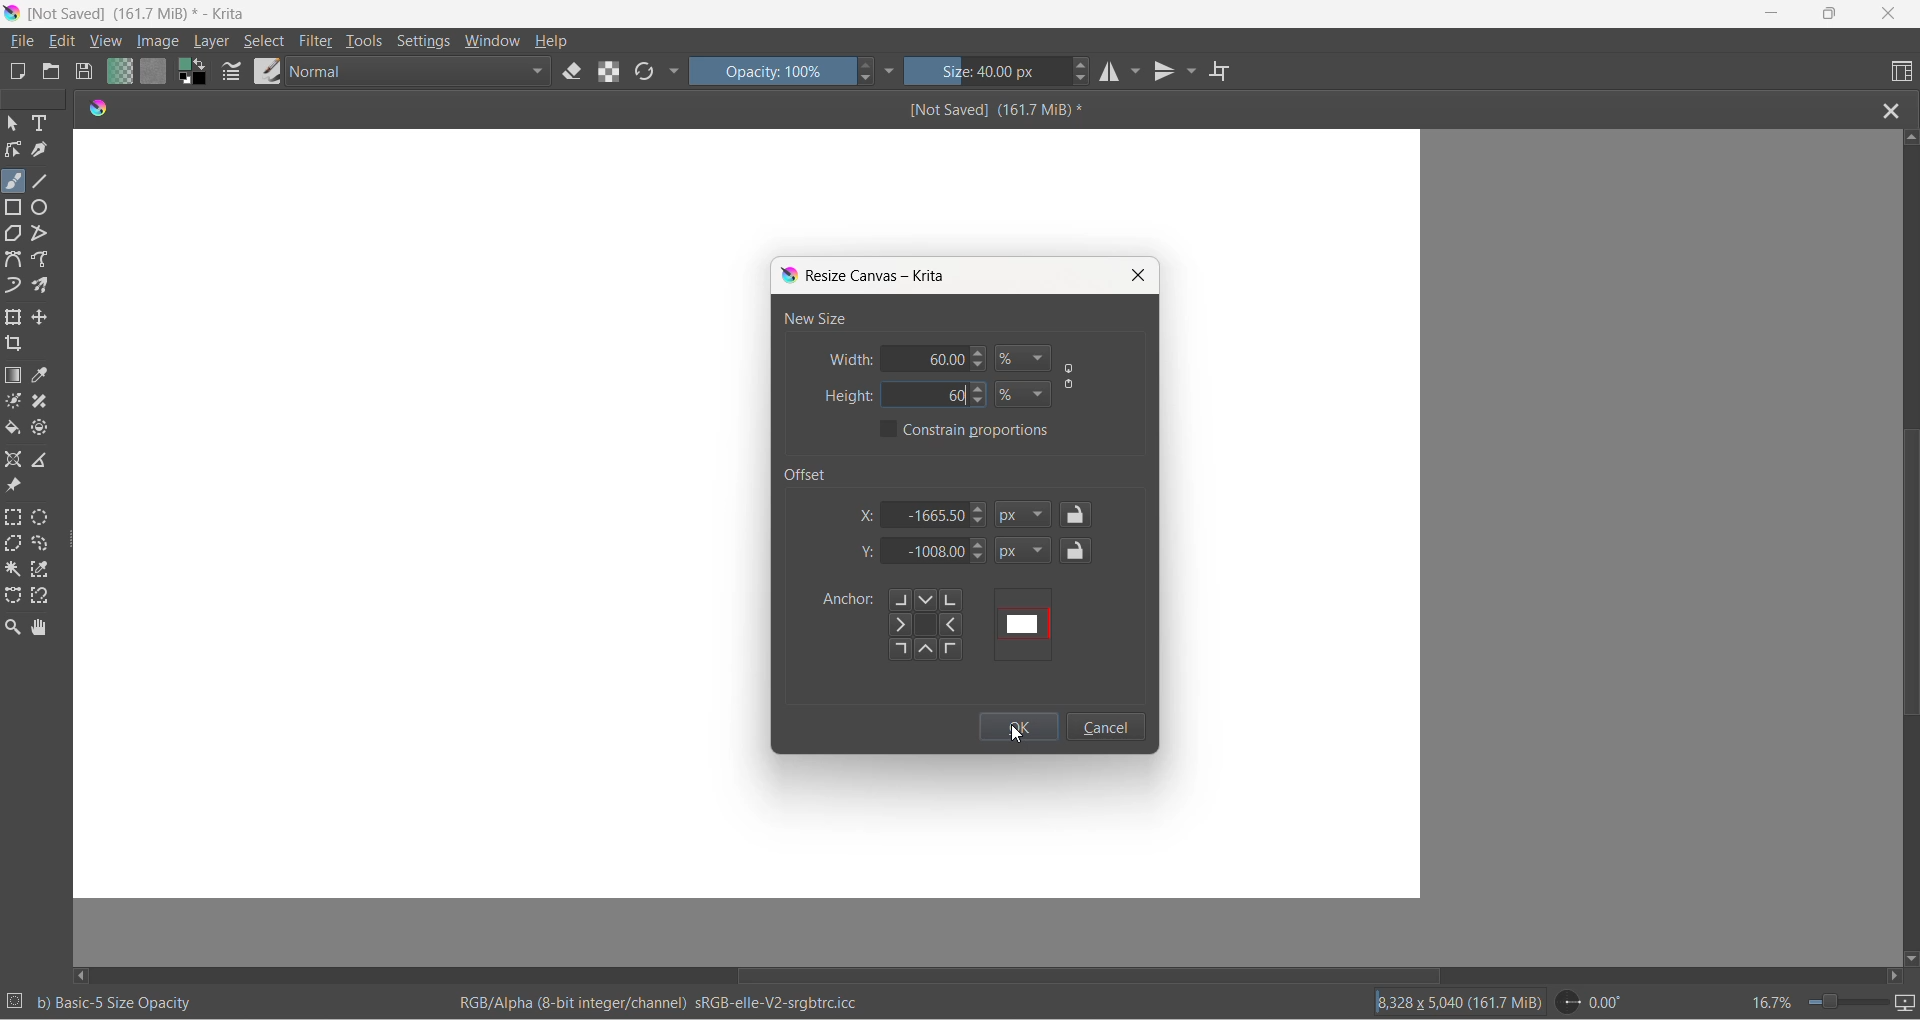  I want to click on freehand selection tool, so click(44, 545).